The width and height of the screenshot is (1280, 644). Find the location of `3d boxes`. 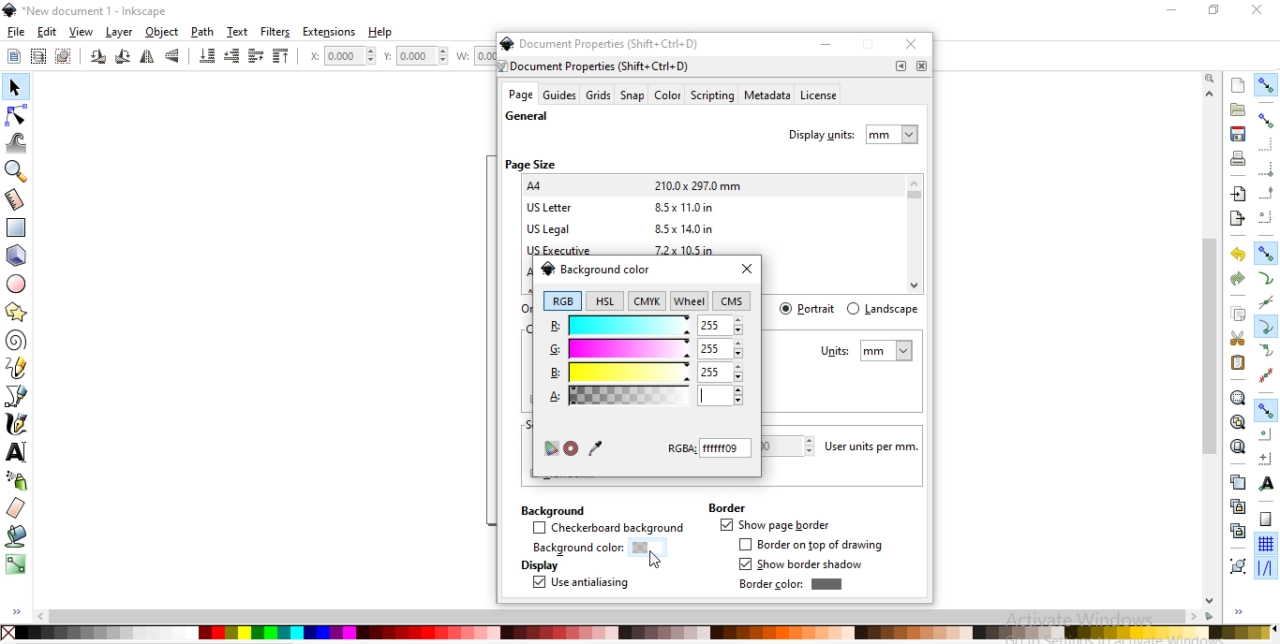

3d boxes is located at coordinates (16, 256).